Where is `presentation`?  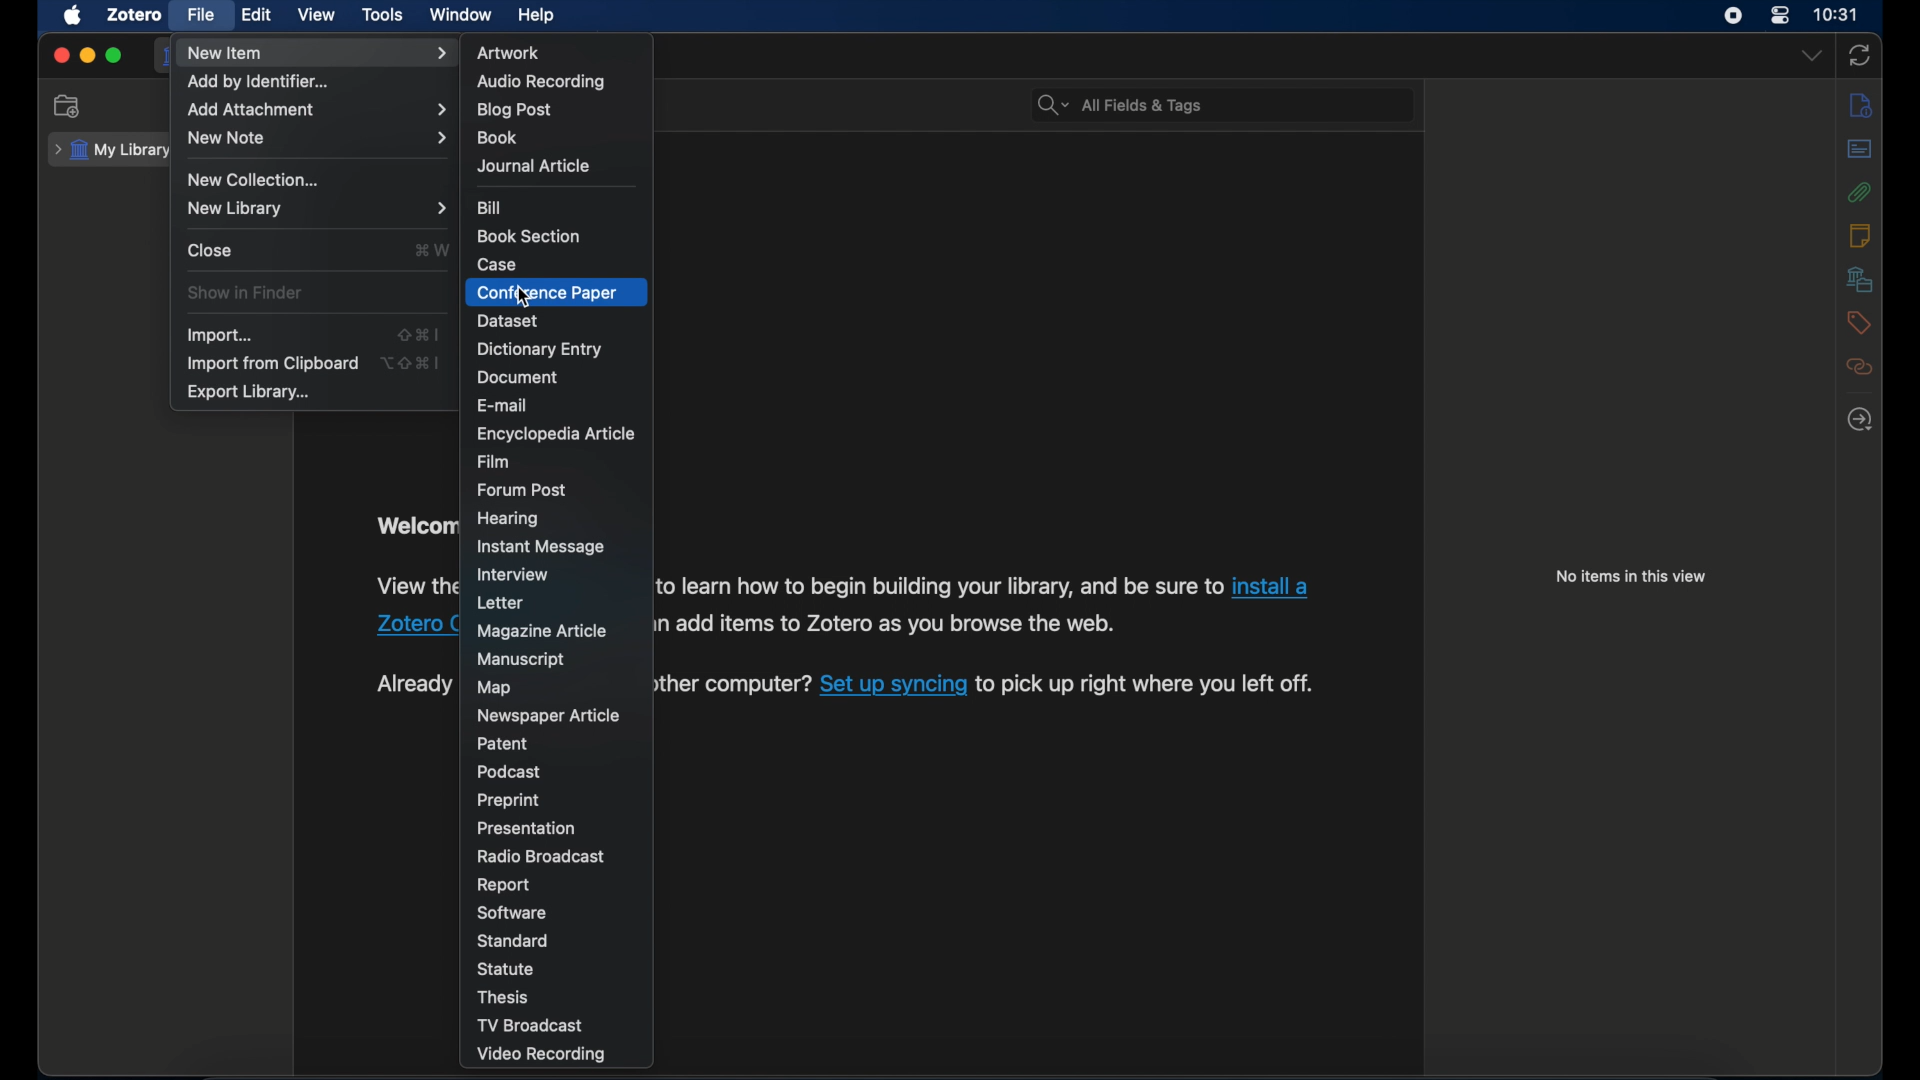 presentation is located at coordinates (528, 828).